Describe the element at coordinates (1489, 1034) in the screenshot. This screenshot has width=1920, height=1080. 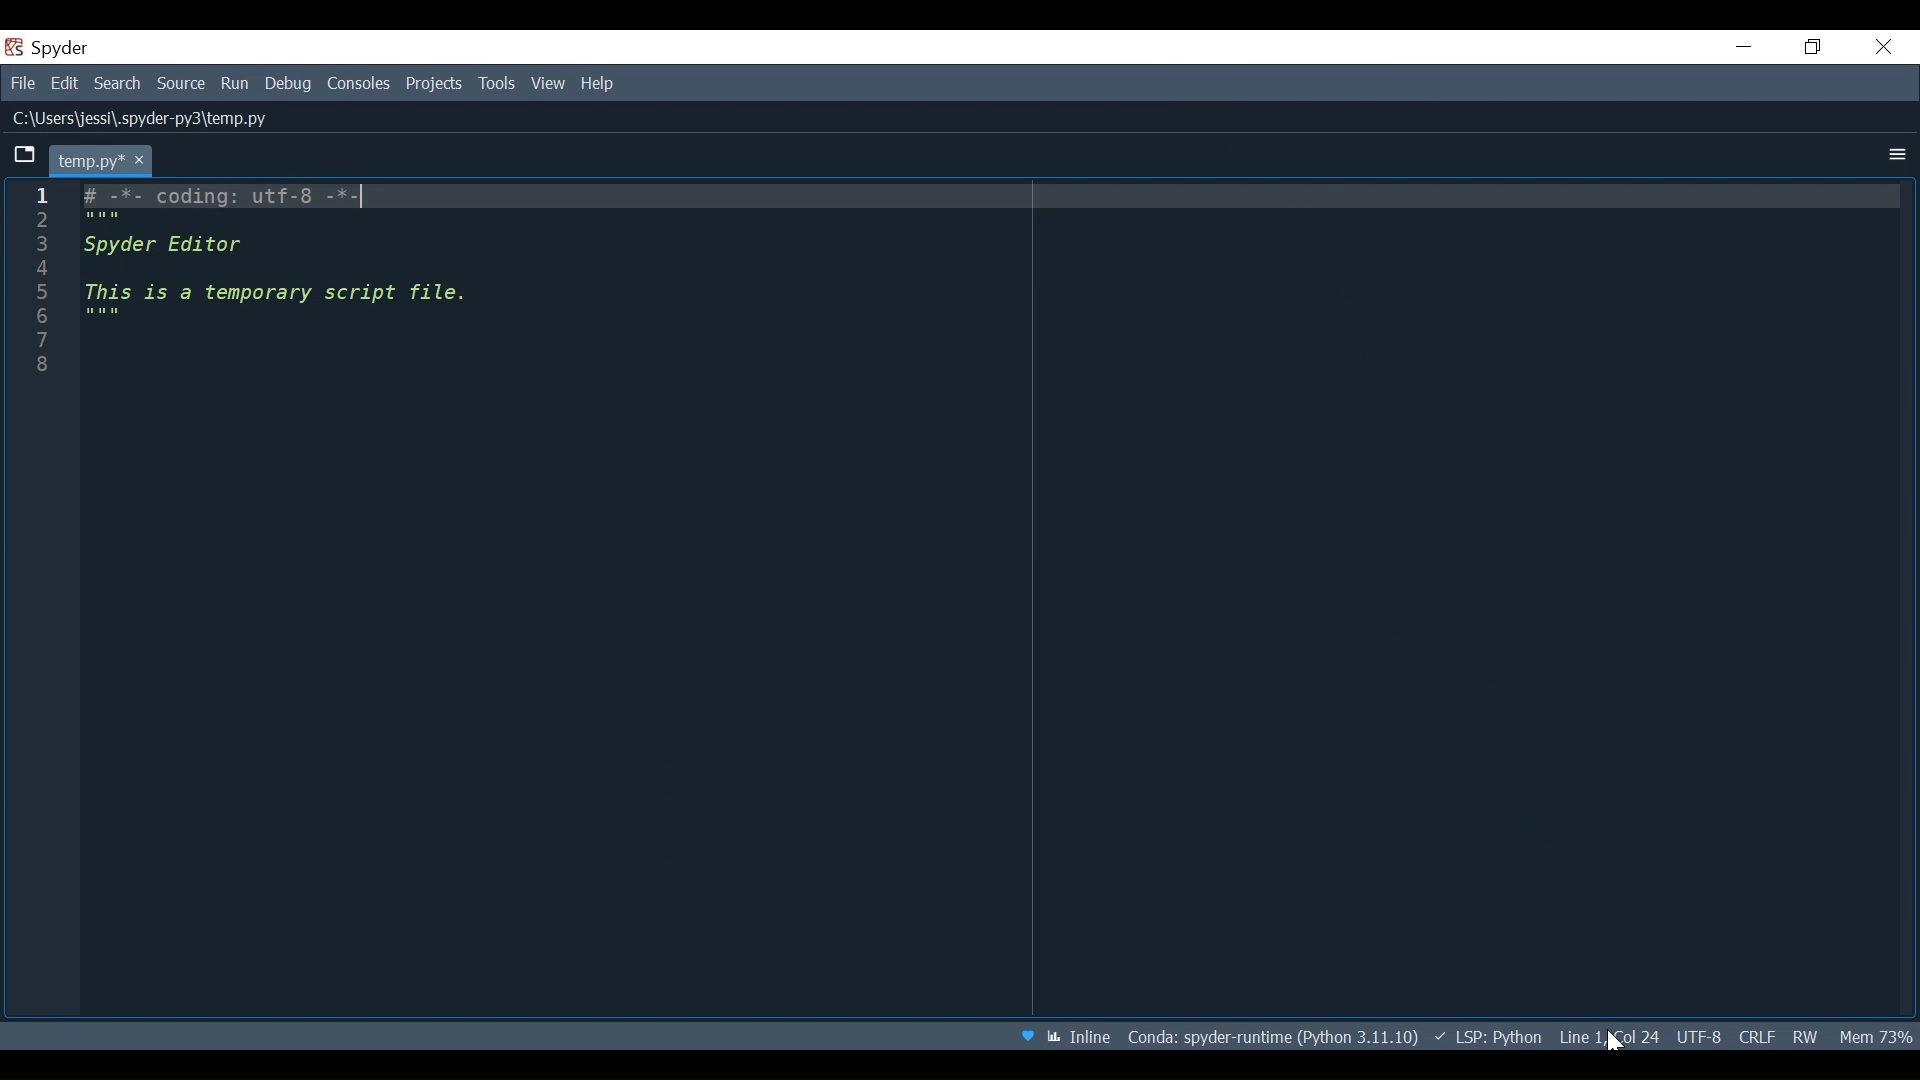
I see `language` at that location.